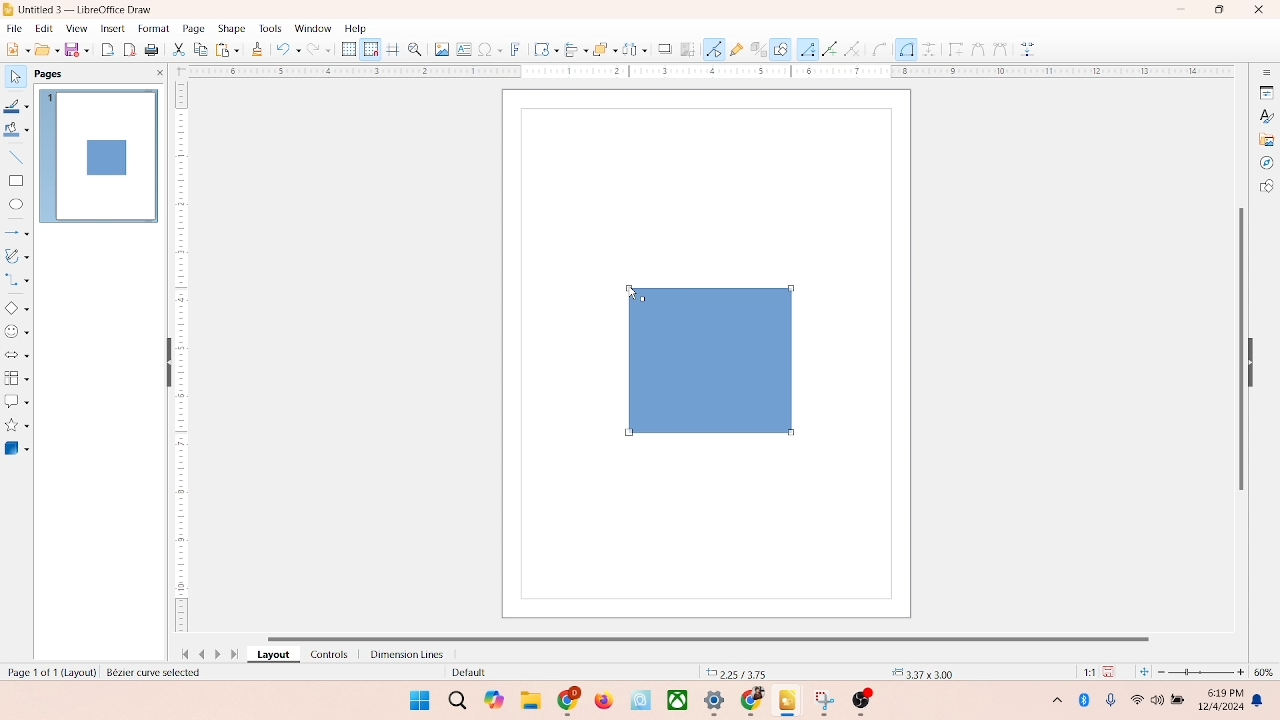 Image resolution: width=1280 pixels, height=720 pixels. I want to click on default, so click(465, 673).